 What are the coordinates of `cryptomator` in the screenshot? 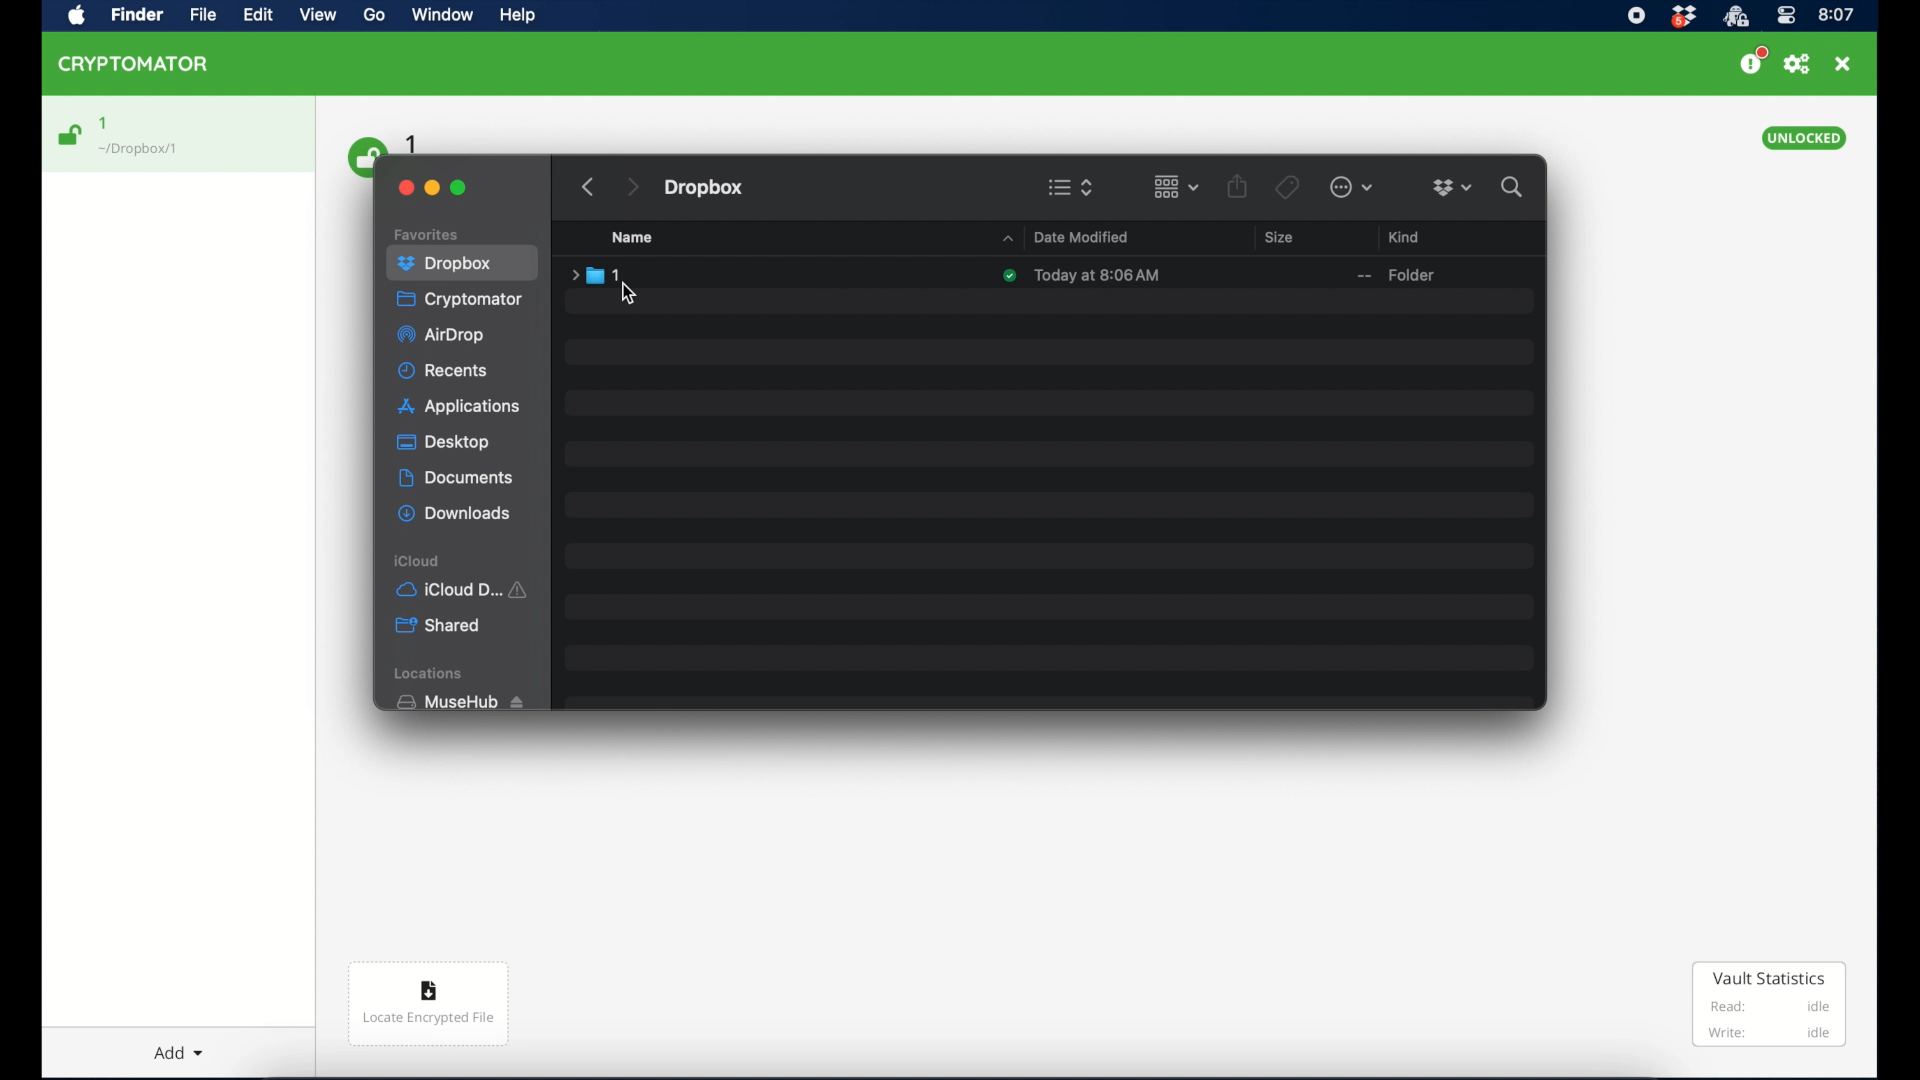 It's located at (461, 300).